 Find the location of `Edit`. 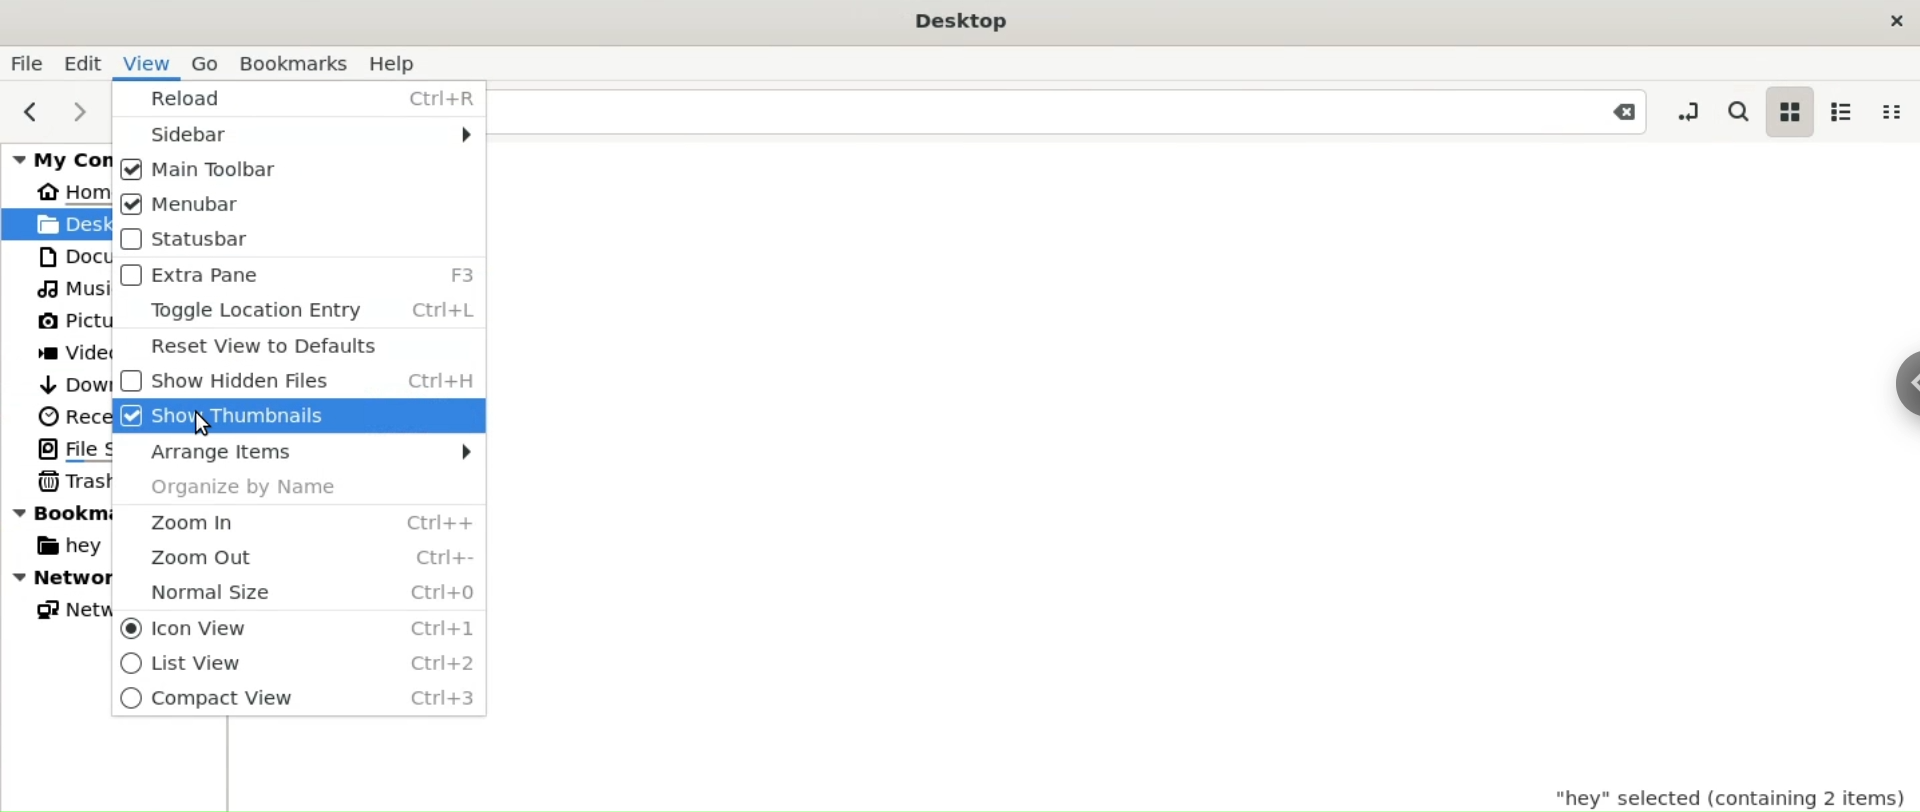

Edit is located at coordinates (85, 63).